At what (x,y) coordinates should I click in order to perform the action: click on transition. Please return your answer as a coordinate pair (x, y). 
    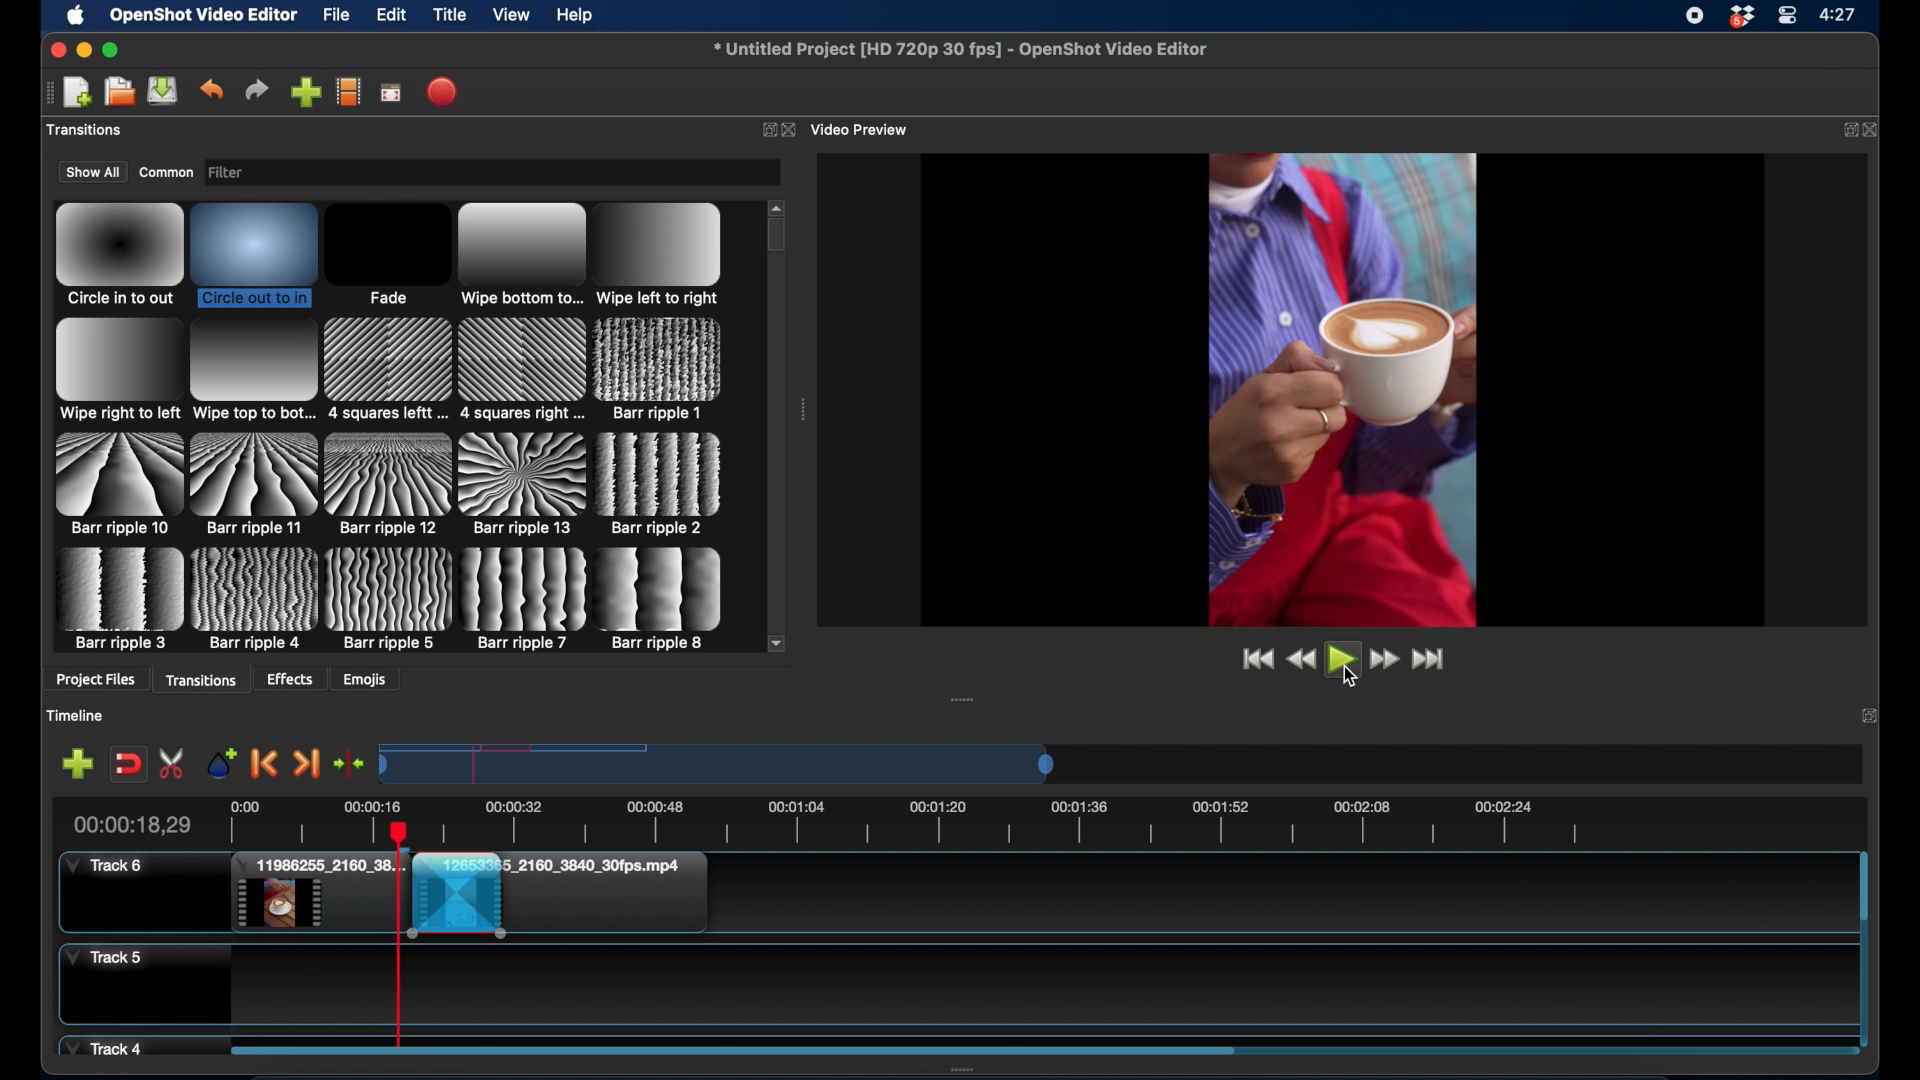
    Looking at the image, I should click on (660, 253).